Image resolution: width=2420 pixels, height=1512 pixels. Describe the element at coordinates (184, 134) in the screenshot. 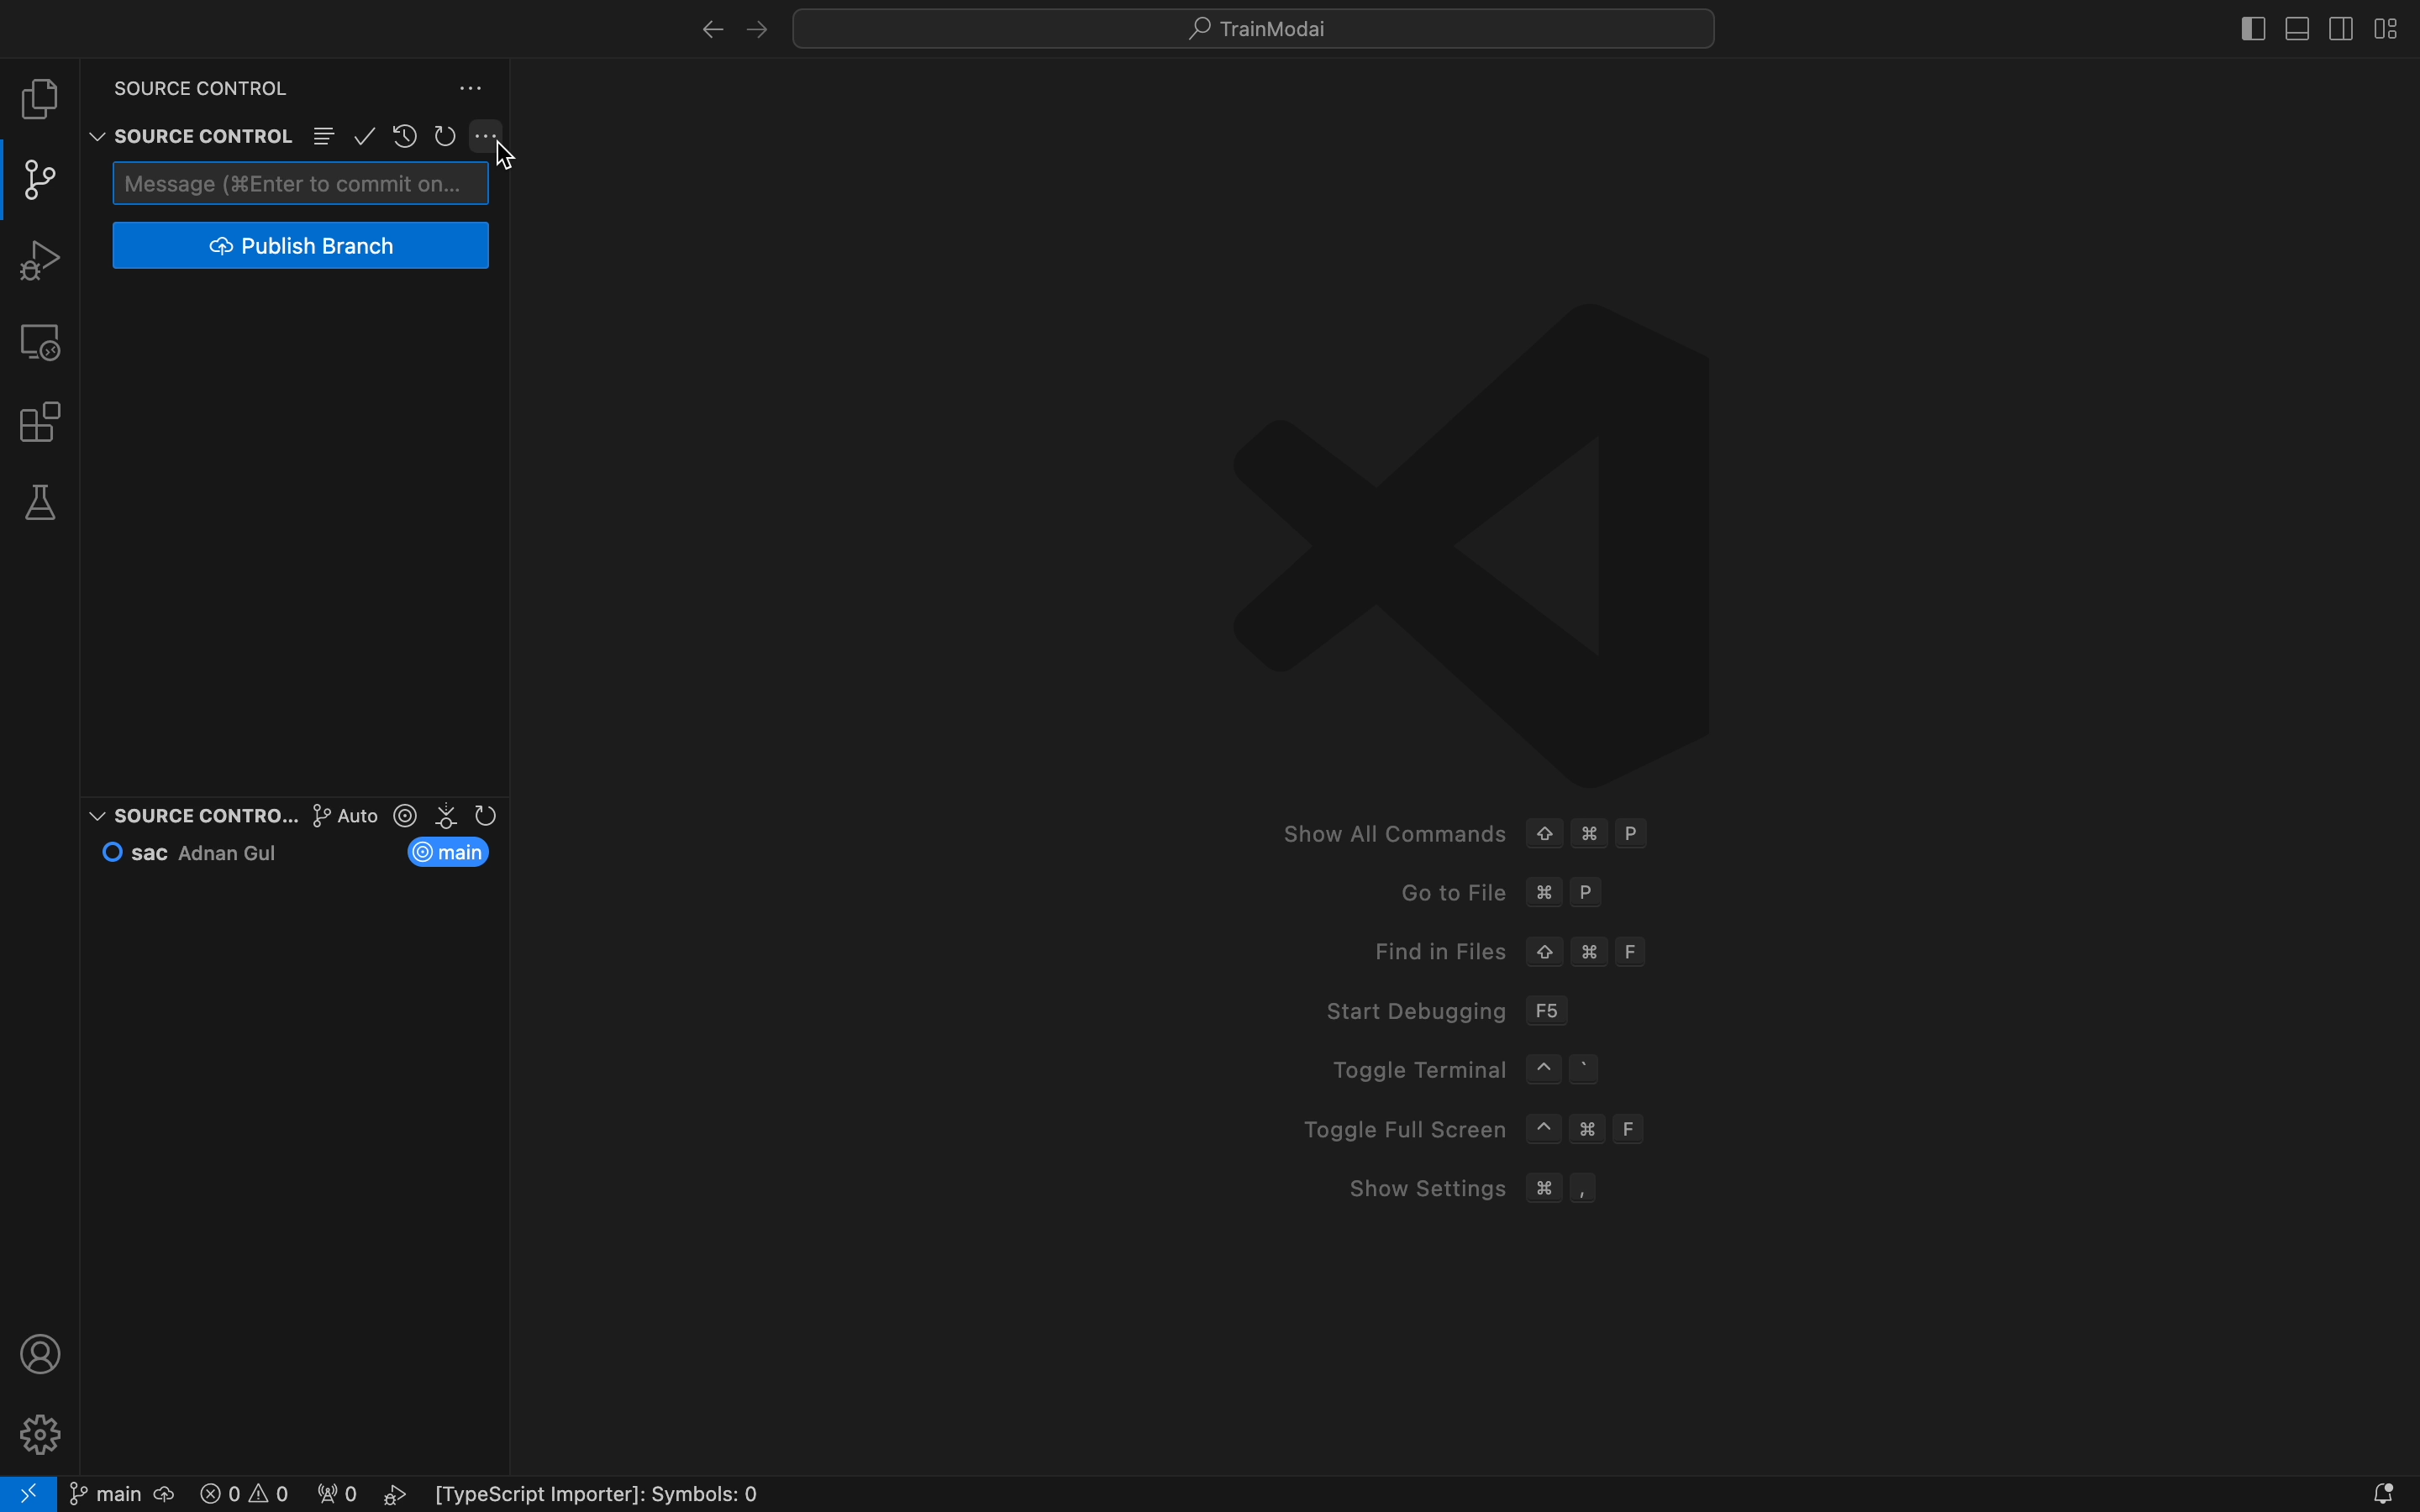

I see `source` at that location.